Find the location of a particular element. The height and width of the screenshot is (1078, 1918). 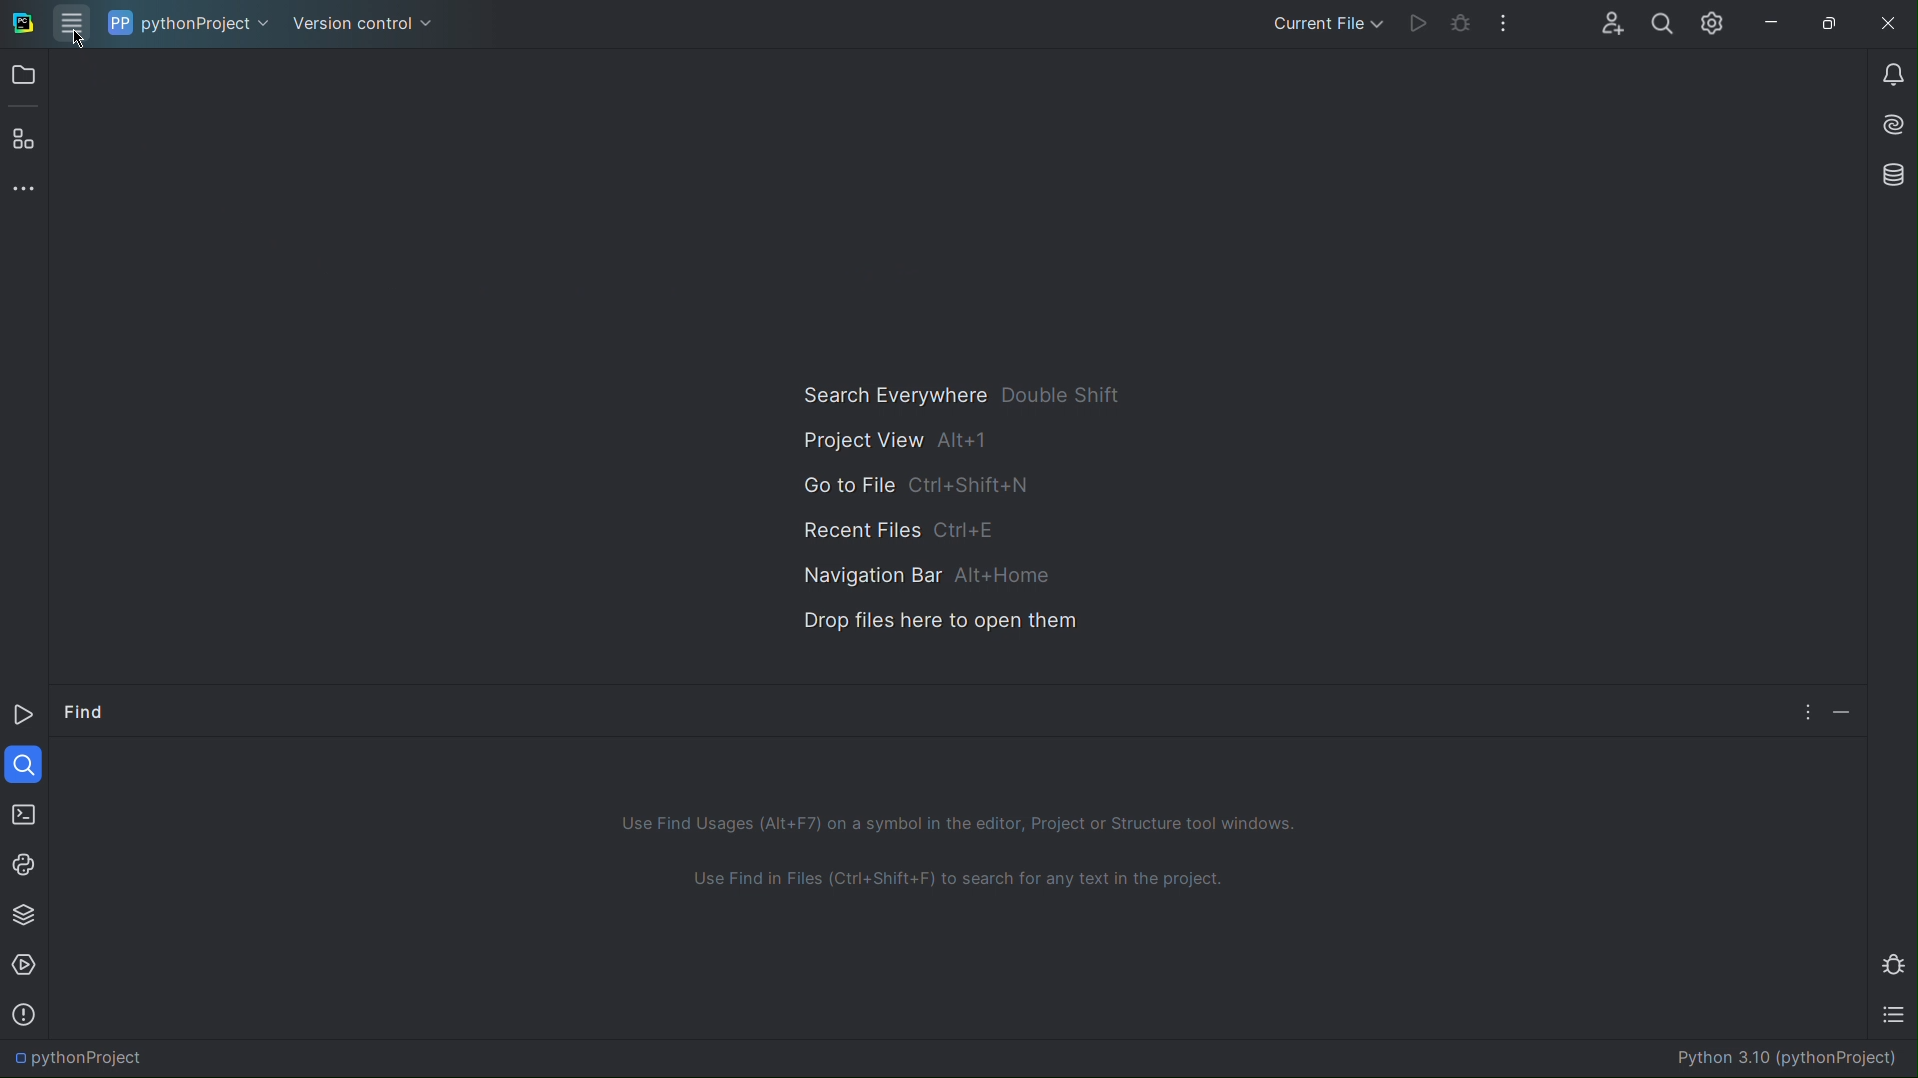

Find is located at coordinates (24, 762).